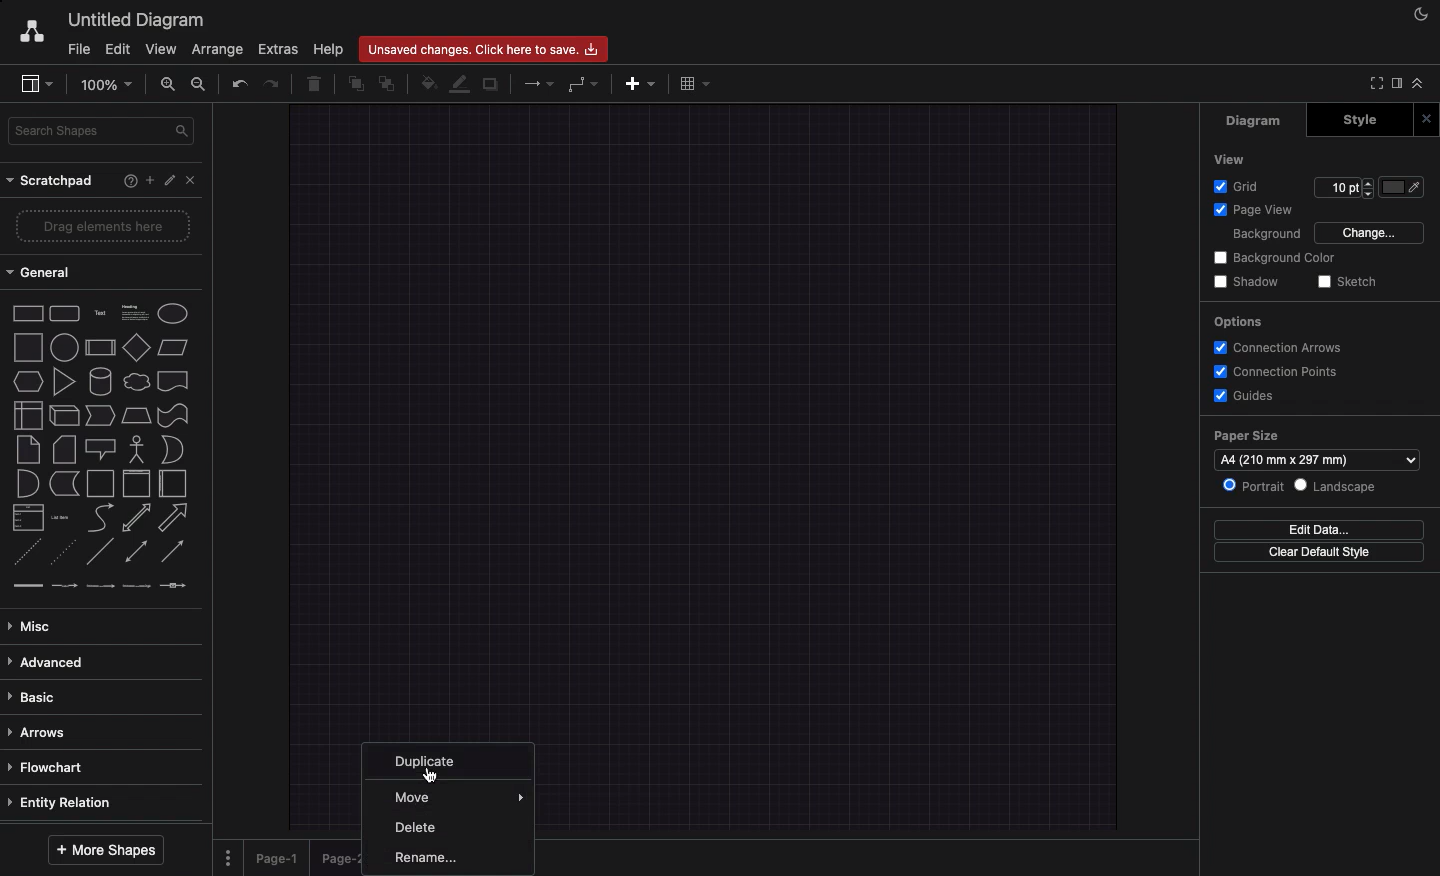  I want to click on Add, so click(144, 180).